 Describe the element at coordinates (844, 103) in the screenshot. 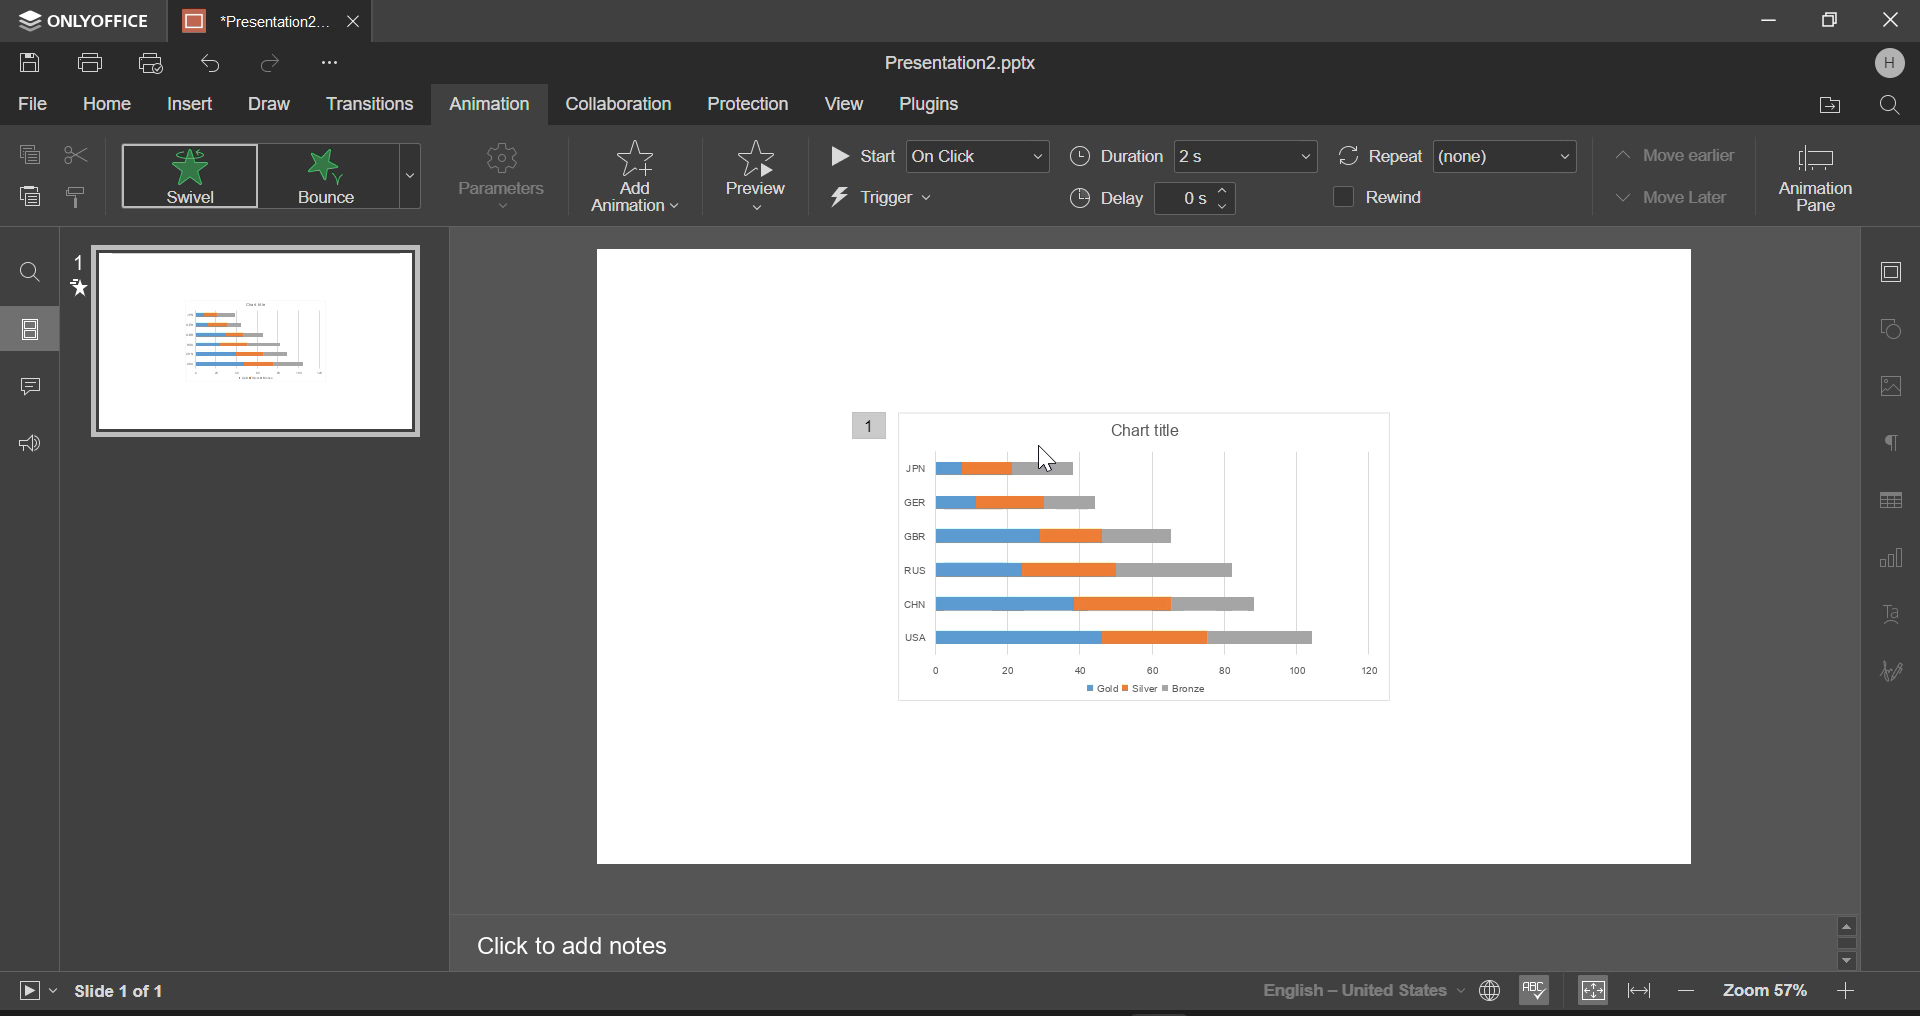

I see `View` at that location.